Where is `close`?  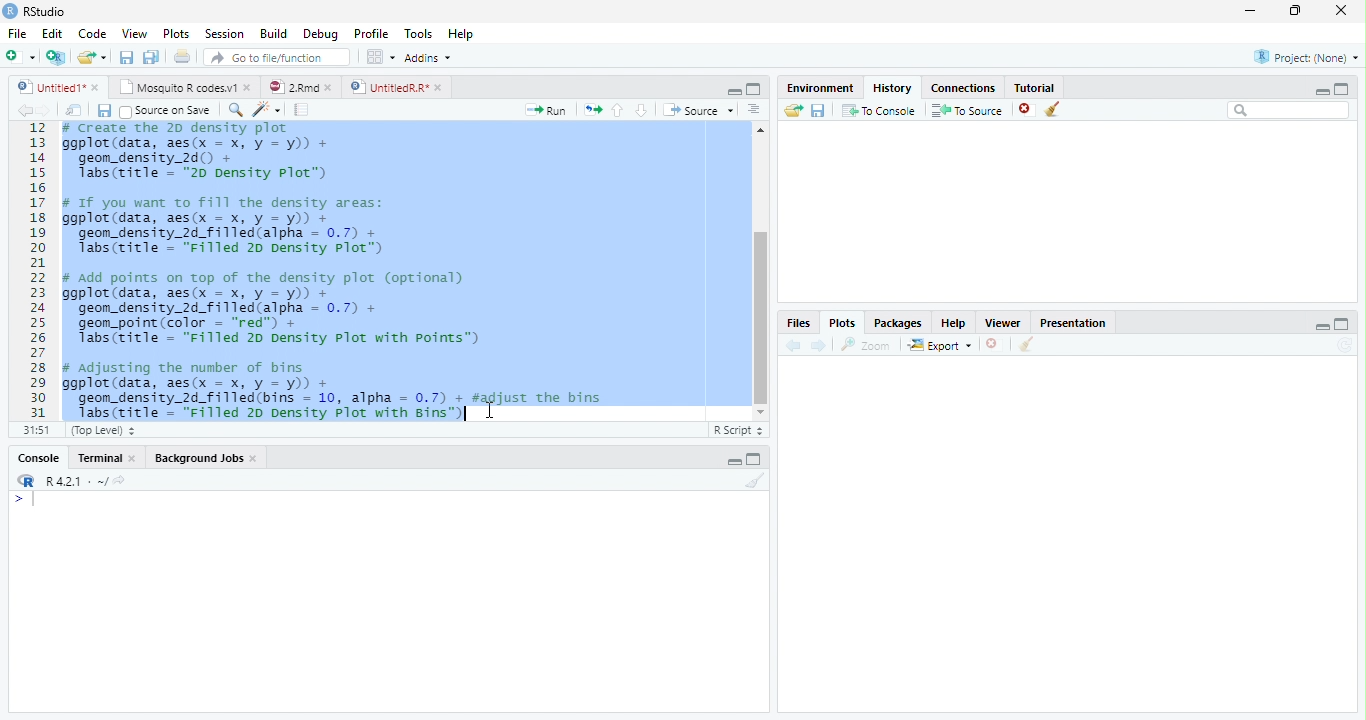
close is located at coordinates (250, 88).